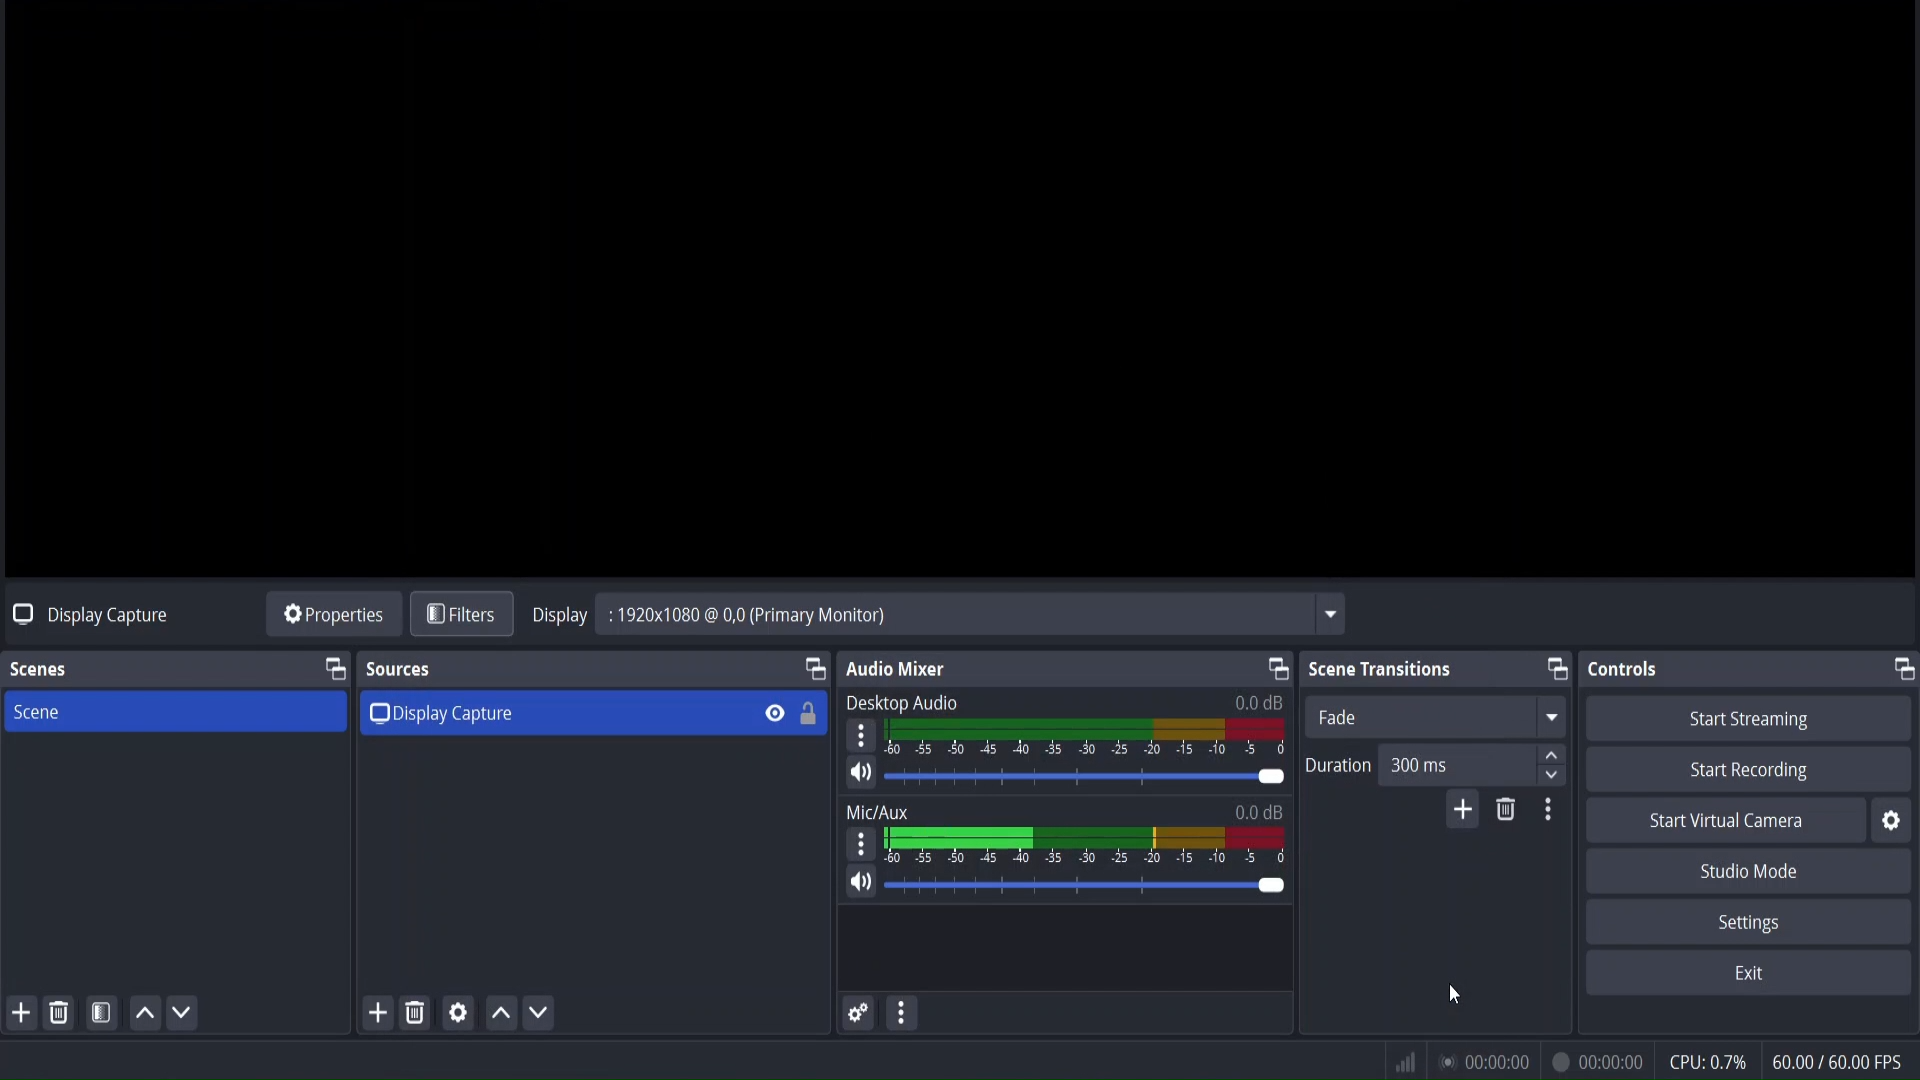  What do you see at coordinates (489, 617) in the screenshot?
I see `cursor` at bounding box center [489, 617].